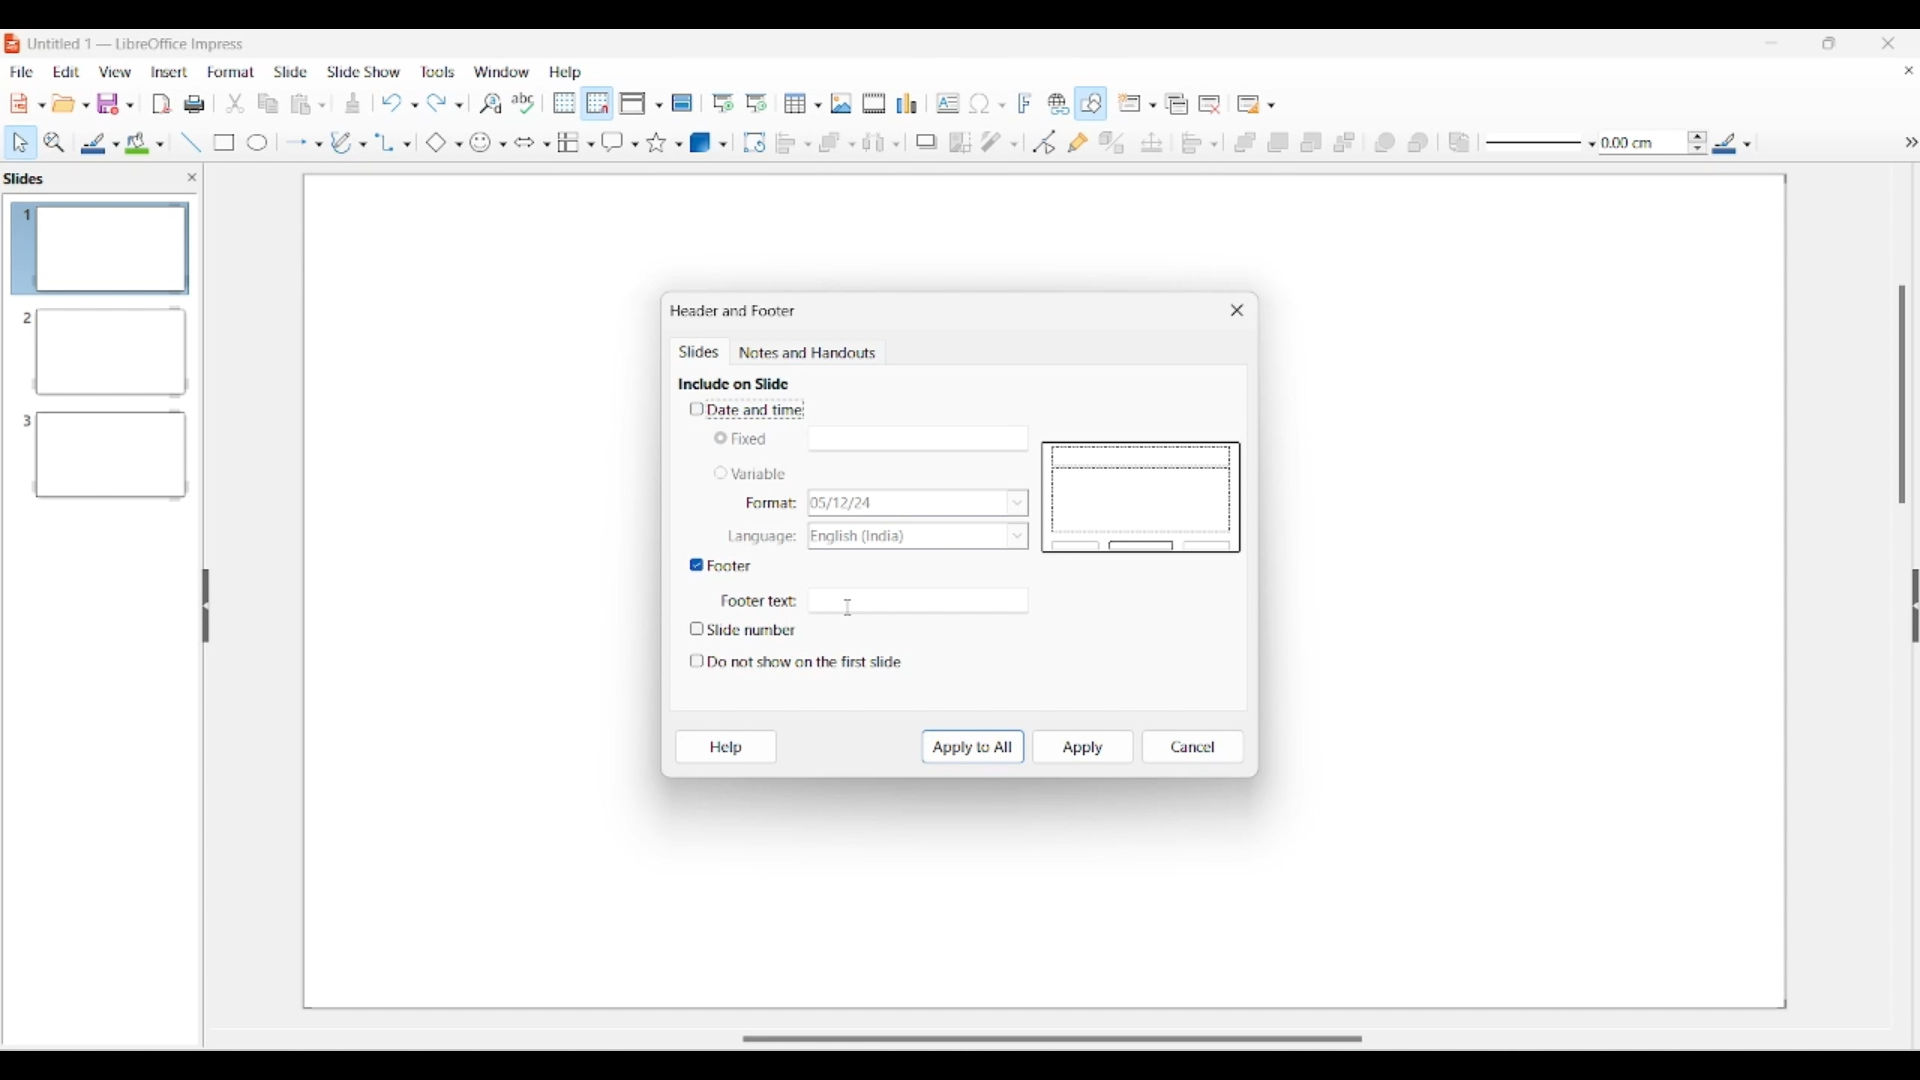  Describe the element at coordinates (1113, 142) in the screenshot. I see `Toggle extrusion` at that location.